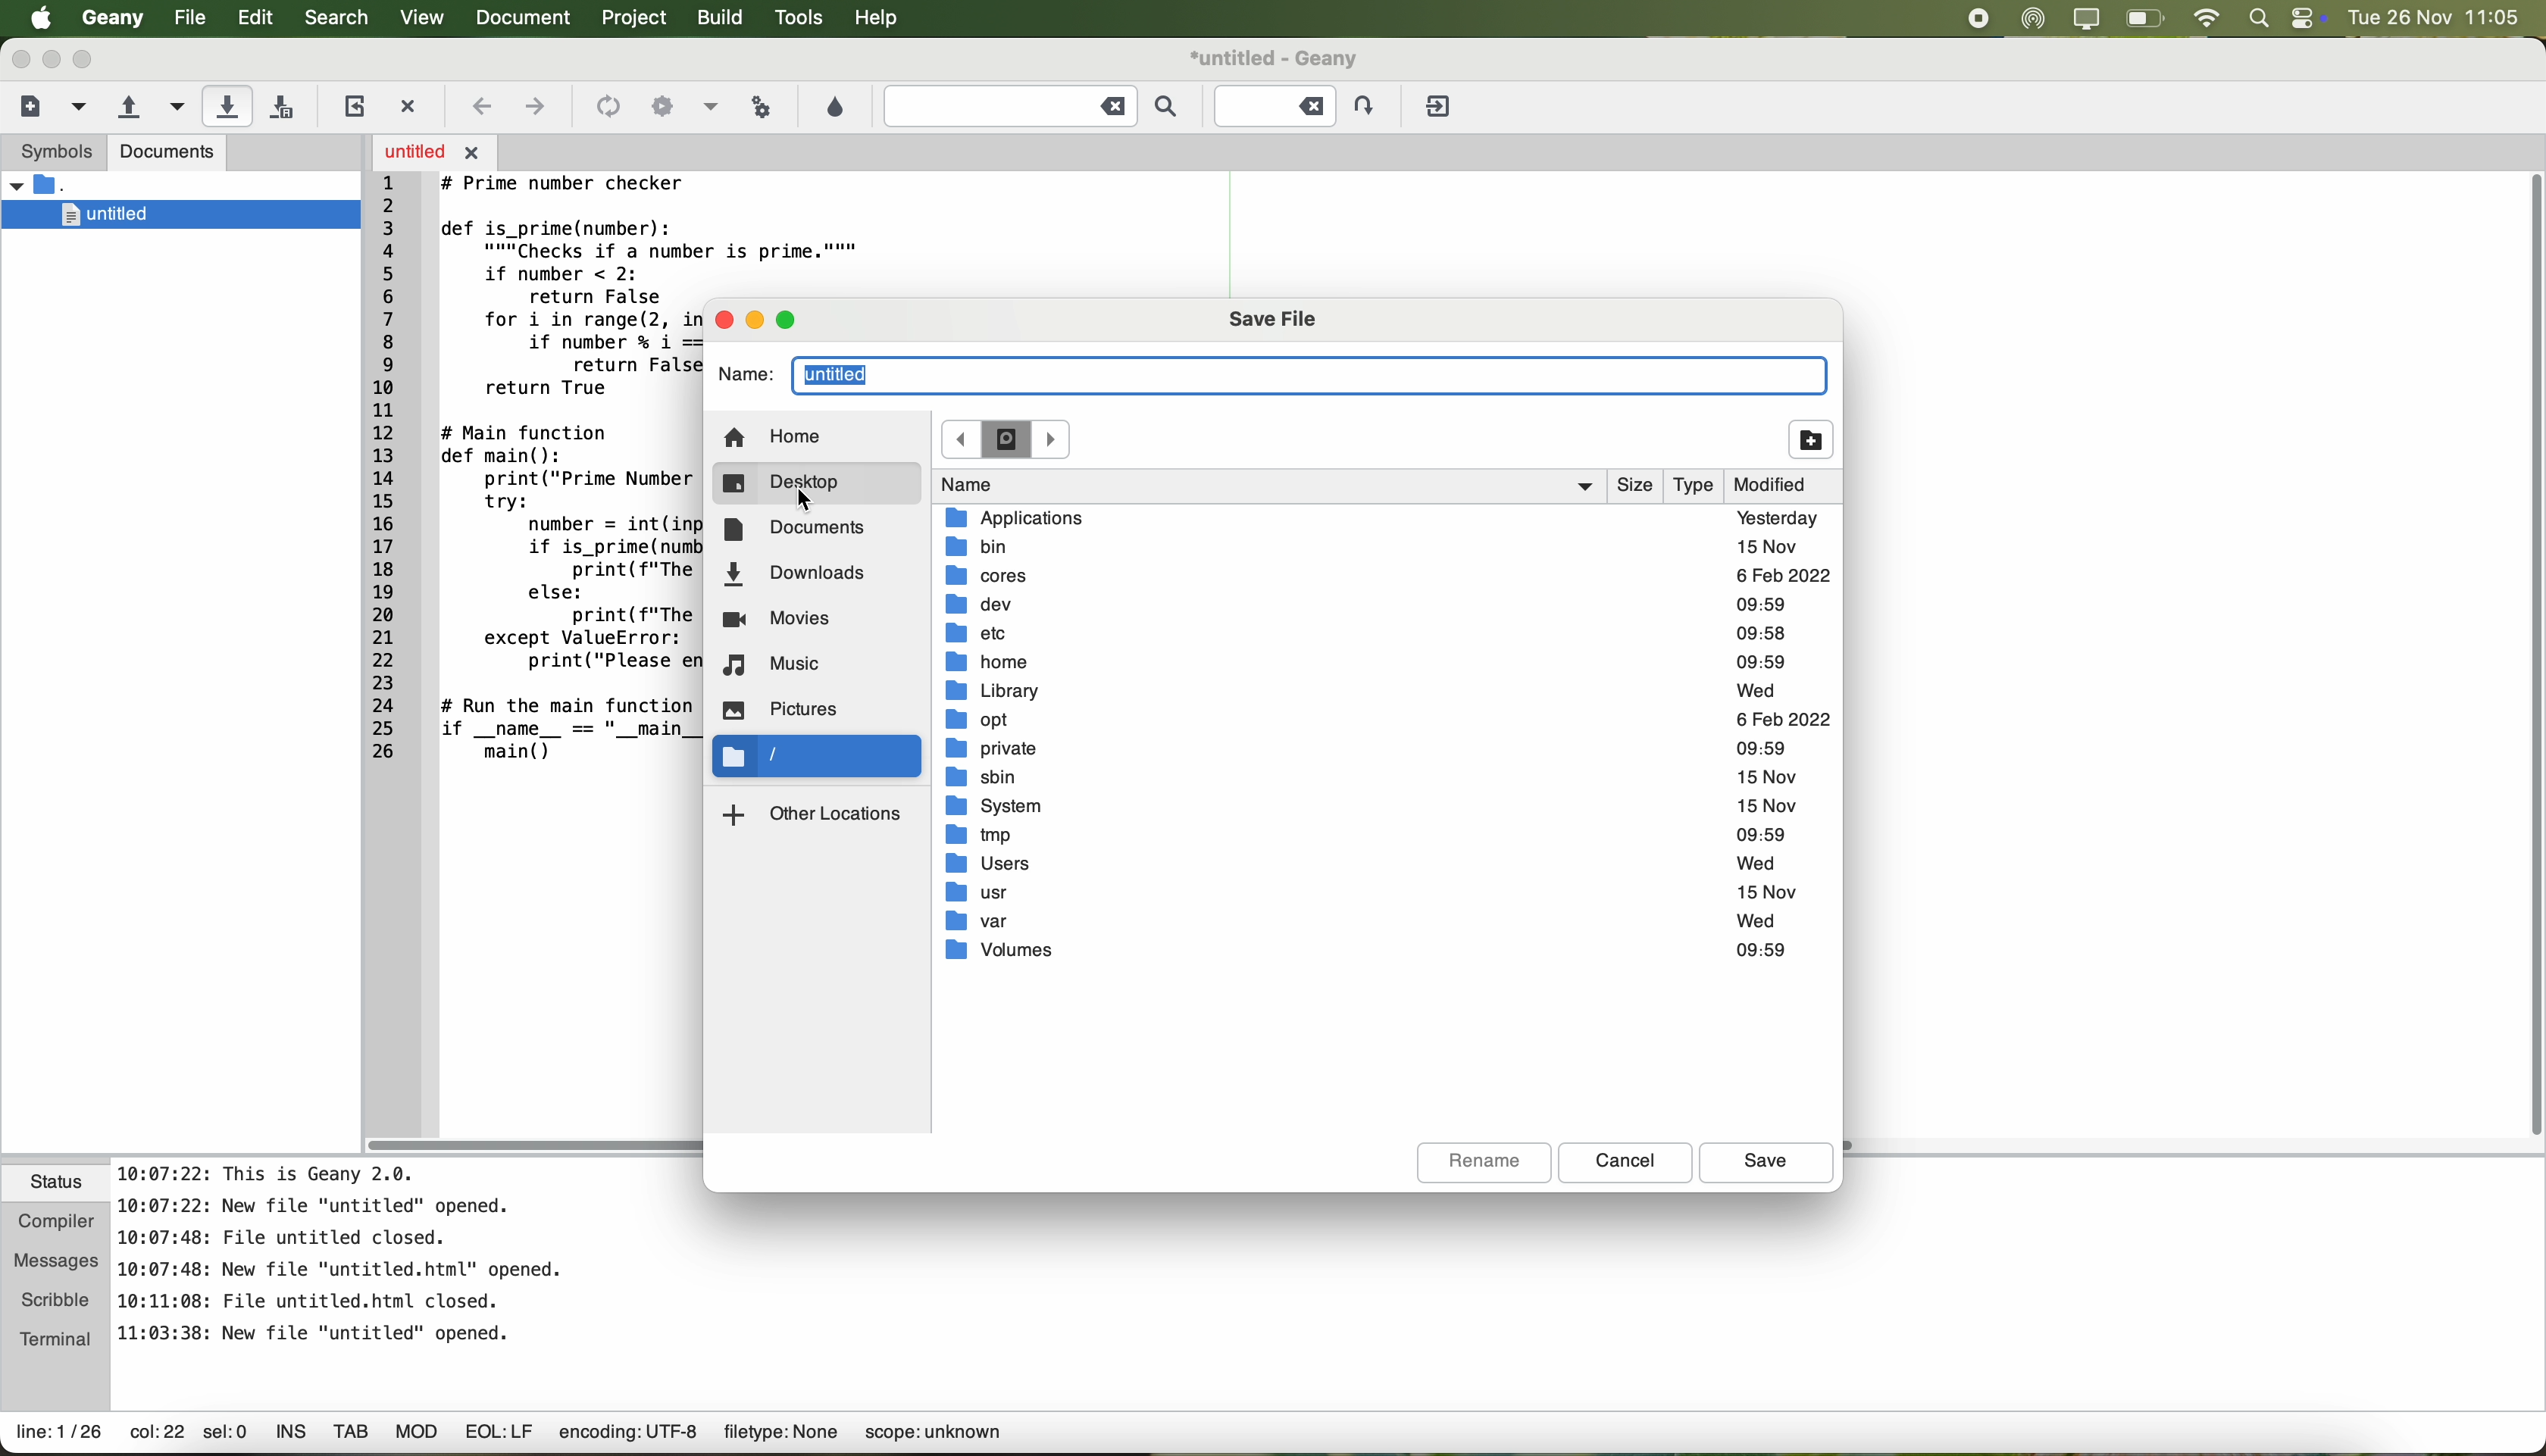  What do you see at coordinates (186, 18) in the screenshot?
I see `file` at bounding box center [186, 18].